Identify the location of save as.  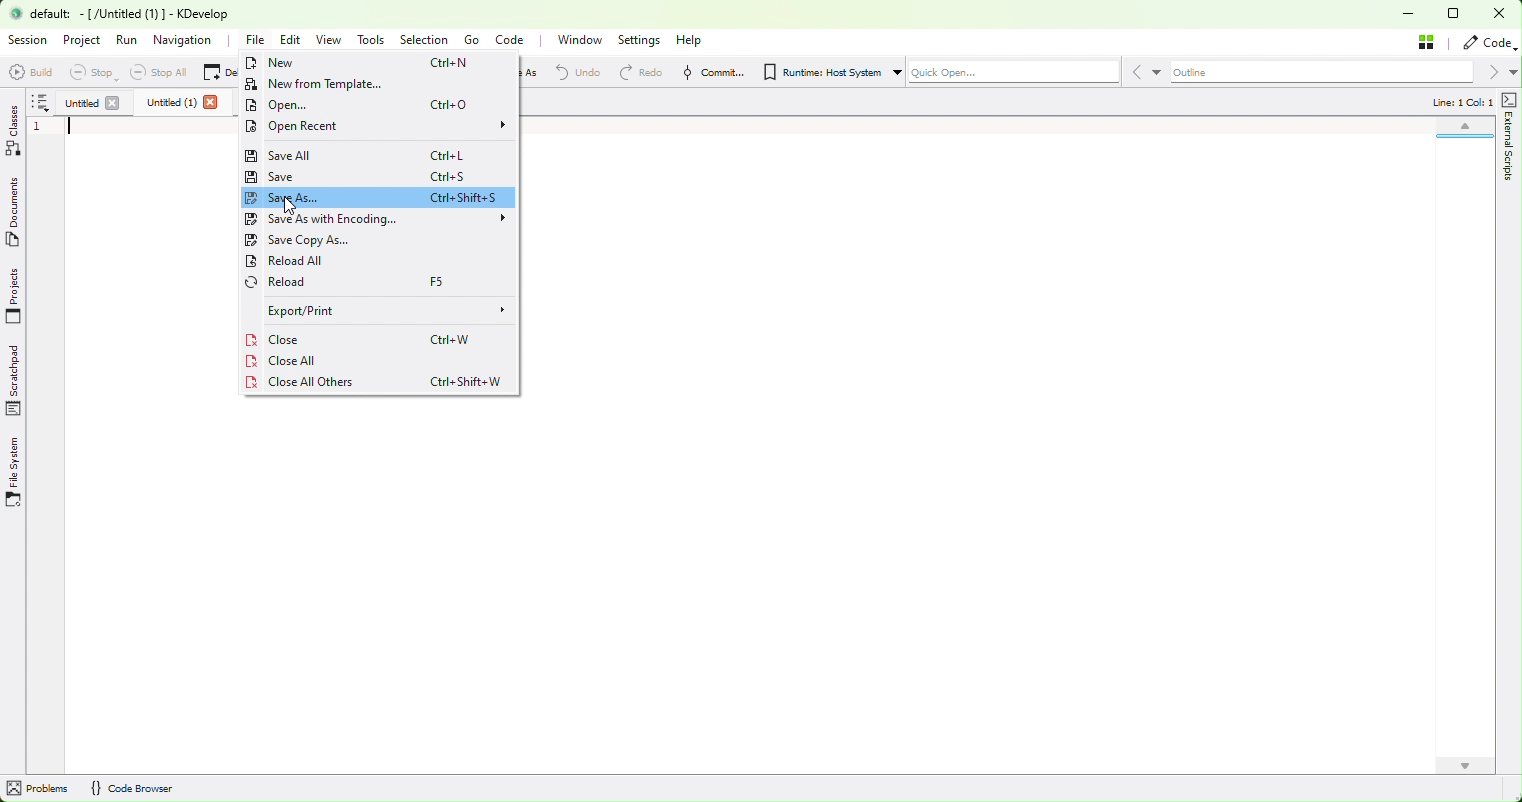
(294, 200).